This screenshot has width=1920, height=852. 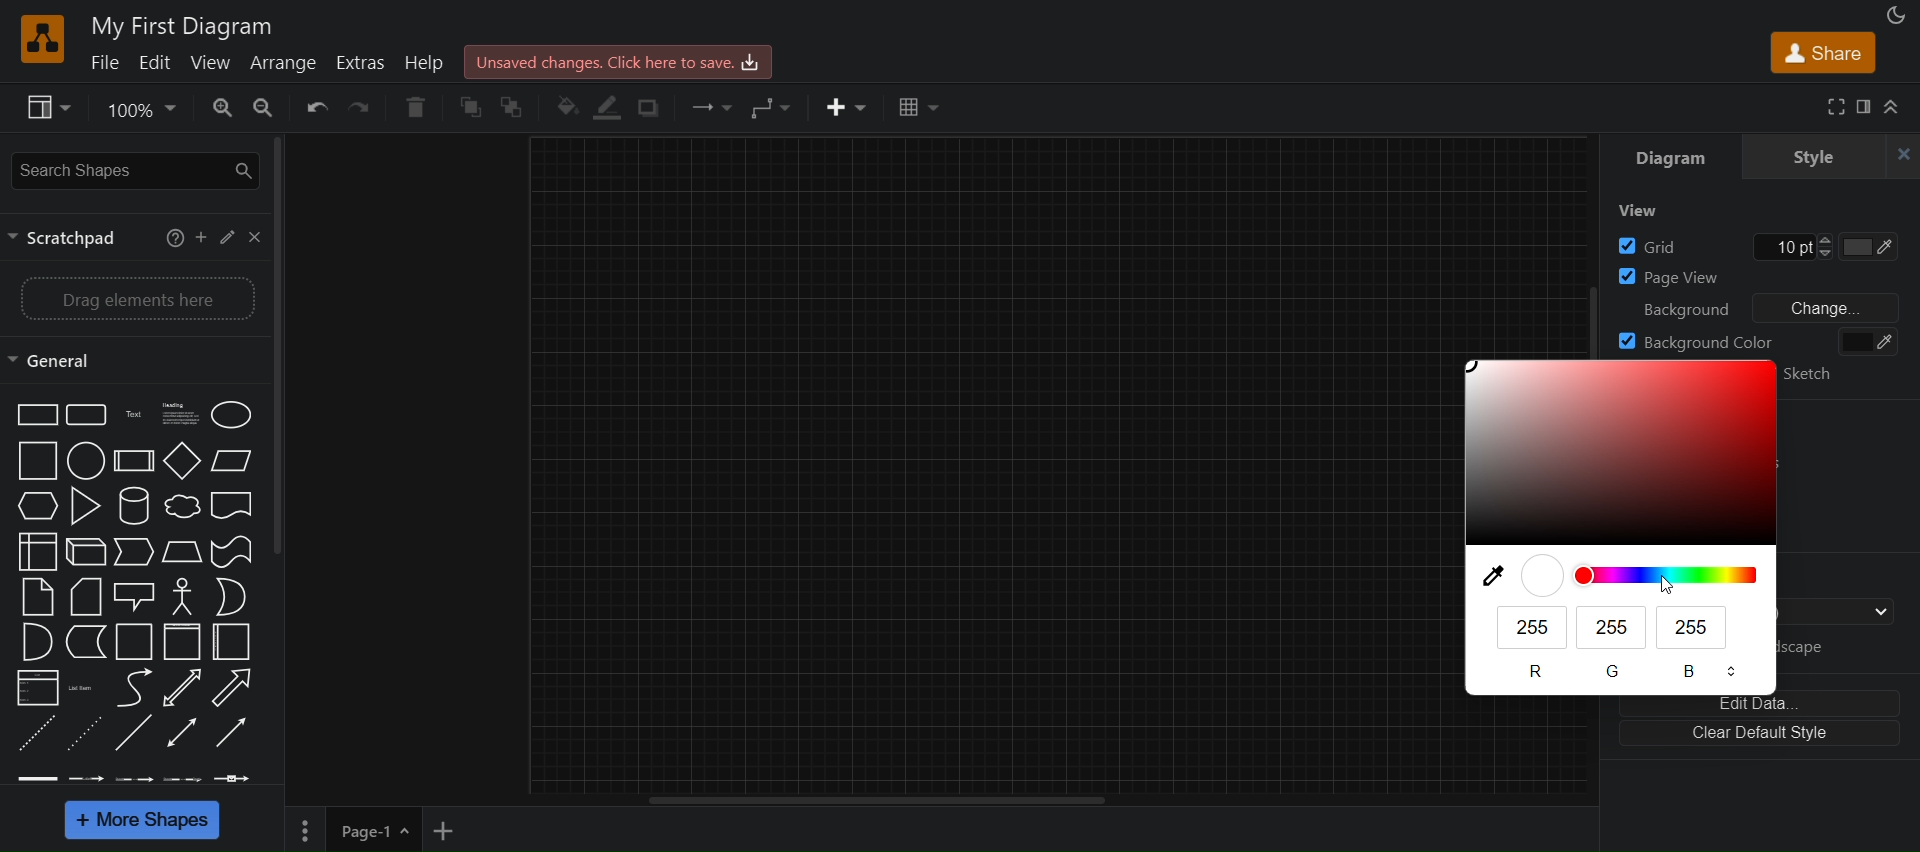 I want to click on share, so click(x=1819, y=54).